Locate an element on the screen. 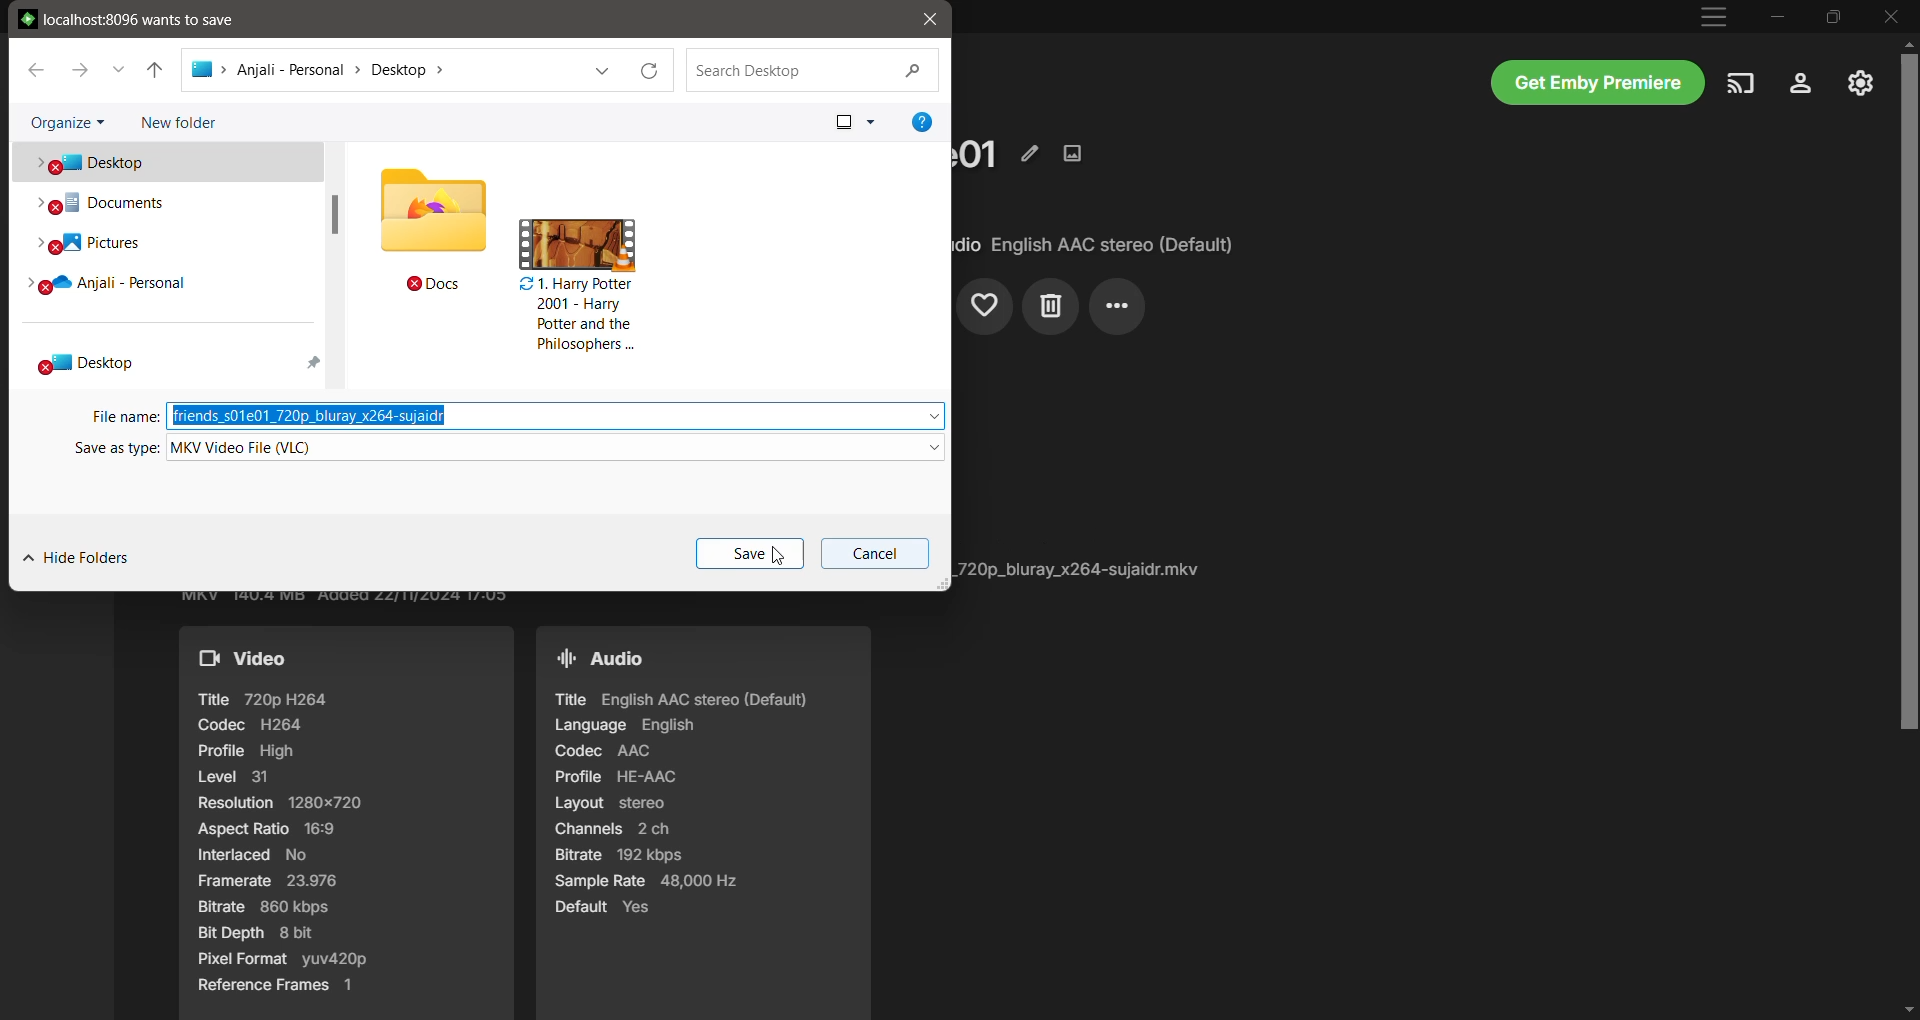  Hide Folders is located at coordinates (81, 559).